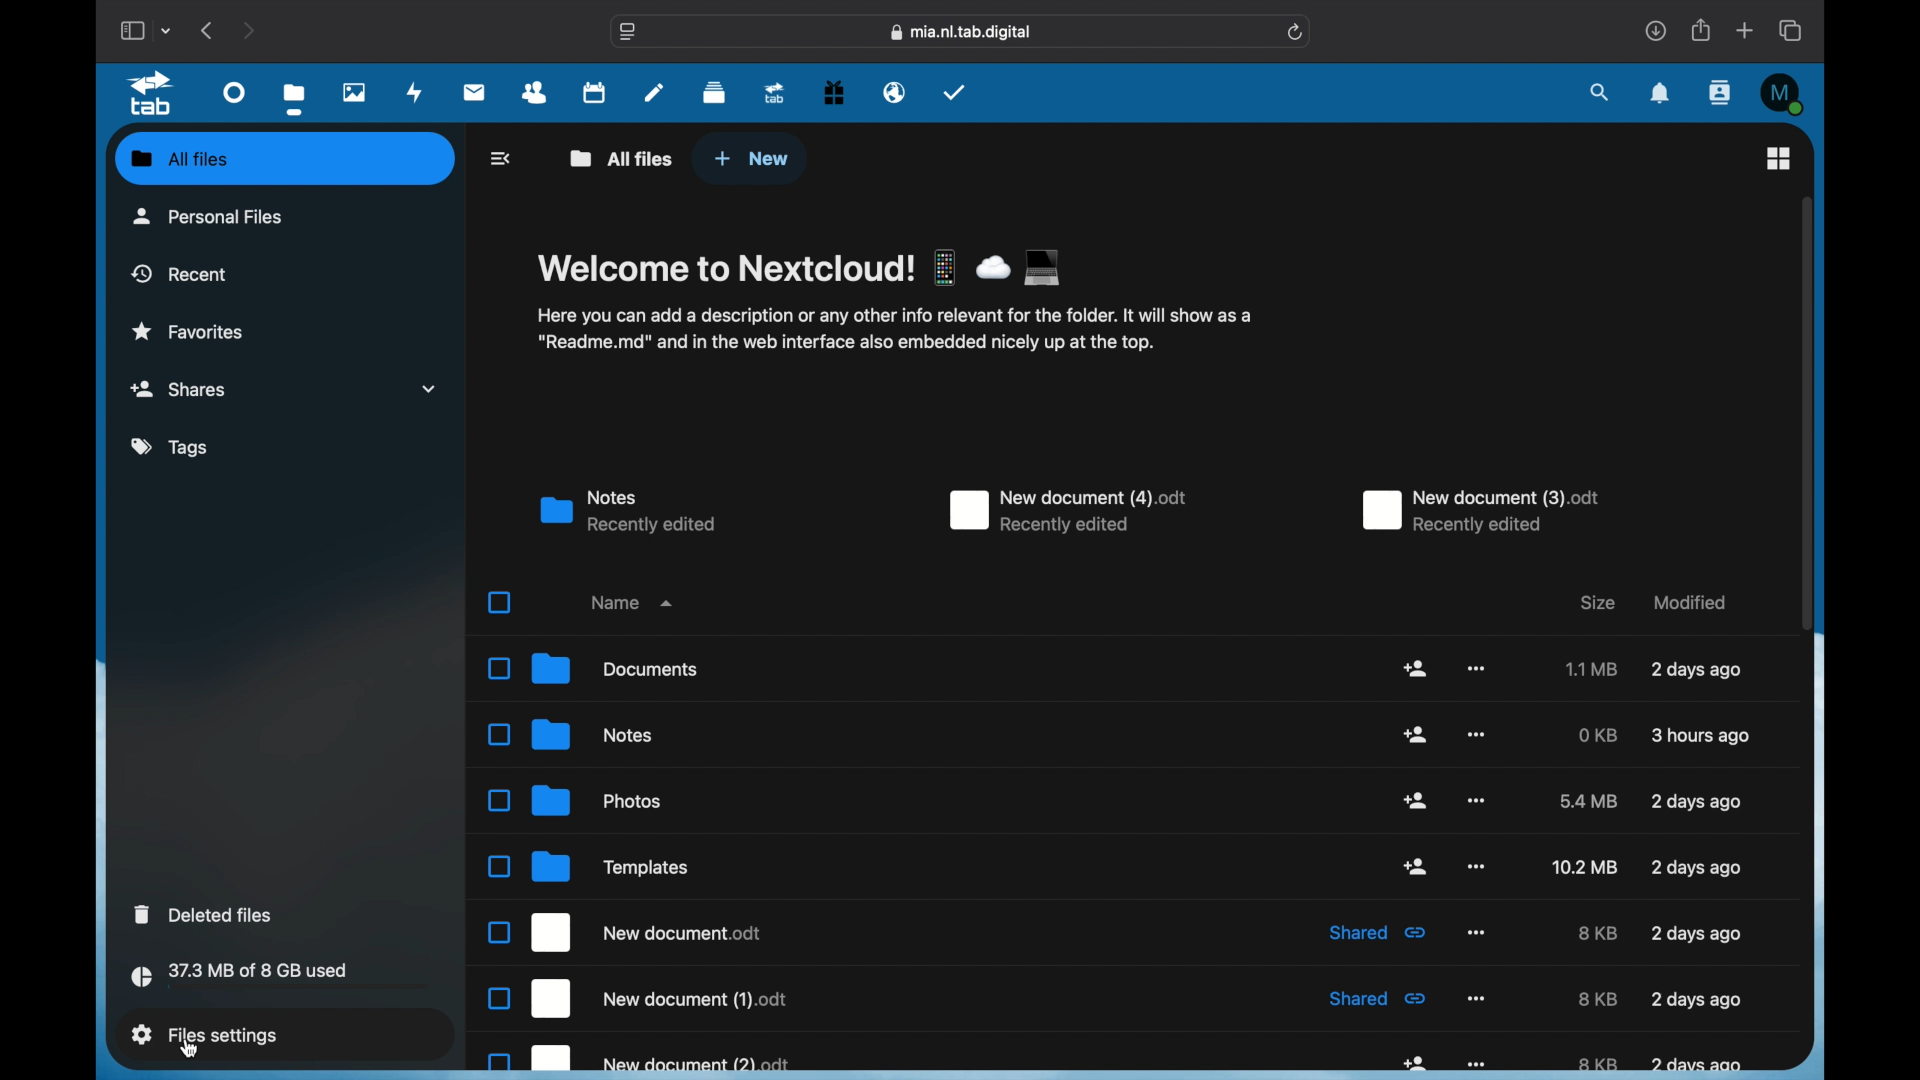 The width and height of the screenshot is (1920, 1080). Describe the element at coordinates (179, 159) in the screenshot. I see `all fiels` at that location.